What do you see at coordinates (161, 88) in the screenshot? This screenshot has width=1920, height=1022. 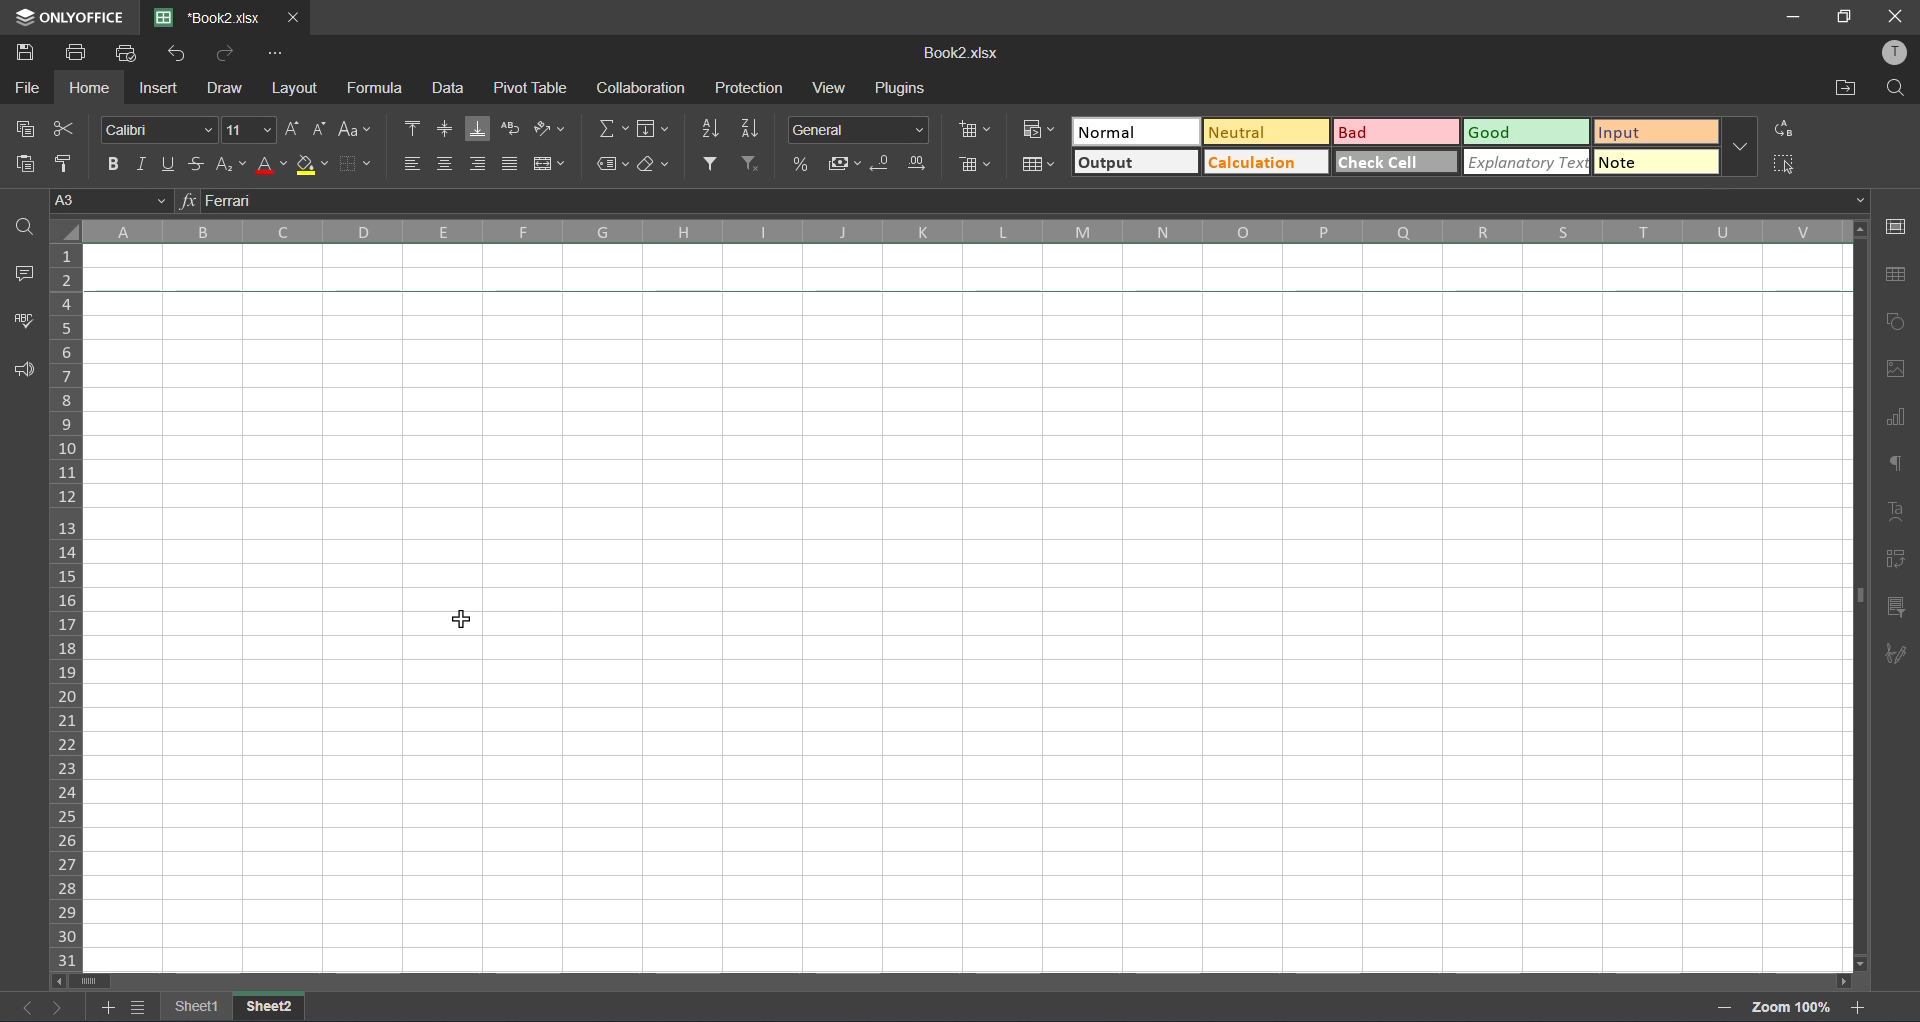 I see `insert` at bounding box center [161, 88].